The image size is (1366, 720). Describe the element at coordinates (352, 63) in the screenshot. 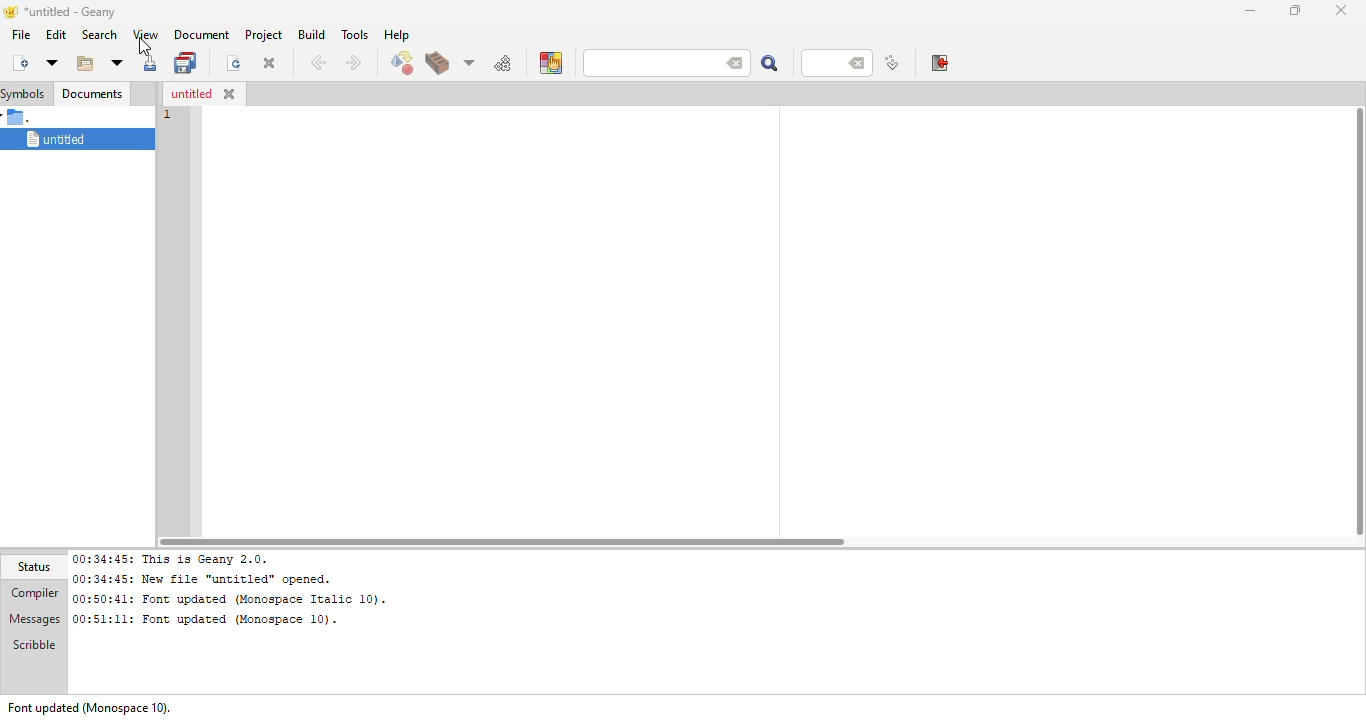

I see `next` at that location.